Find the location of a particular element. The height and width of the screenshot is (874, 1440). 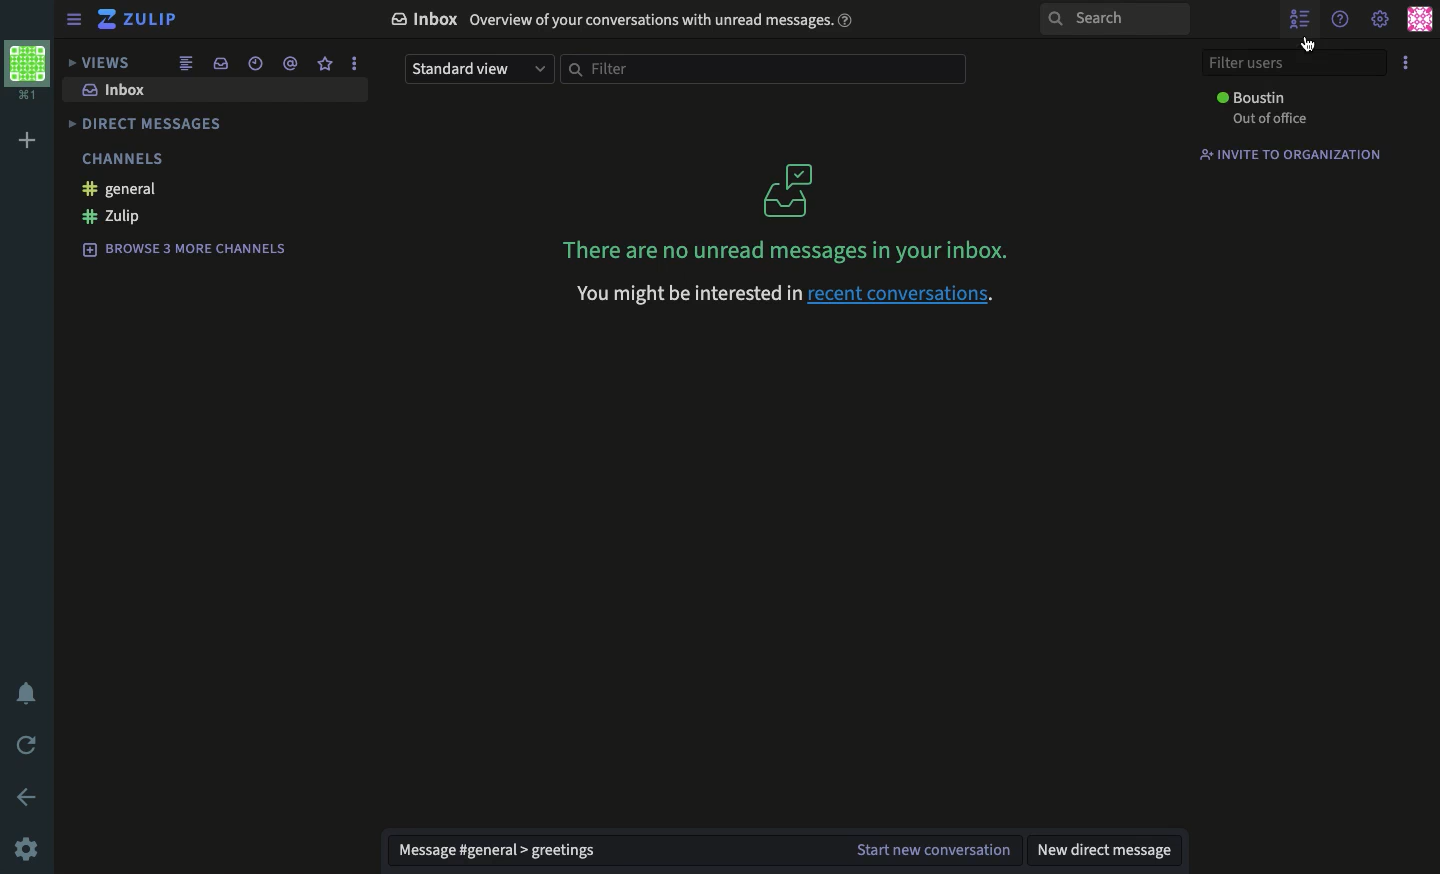

browse 3 more channels is located at coordinates (178, 248).